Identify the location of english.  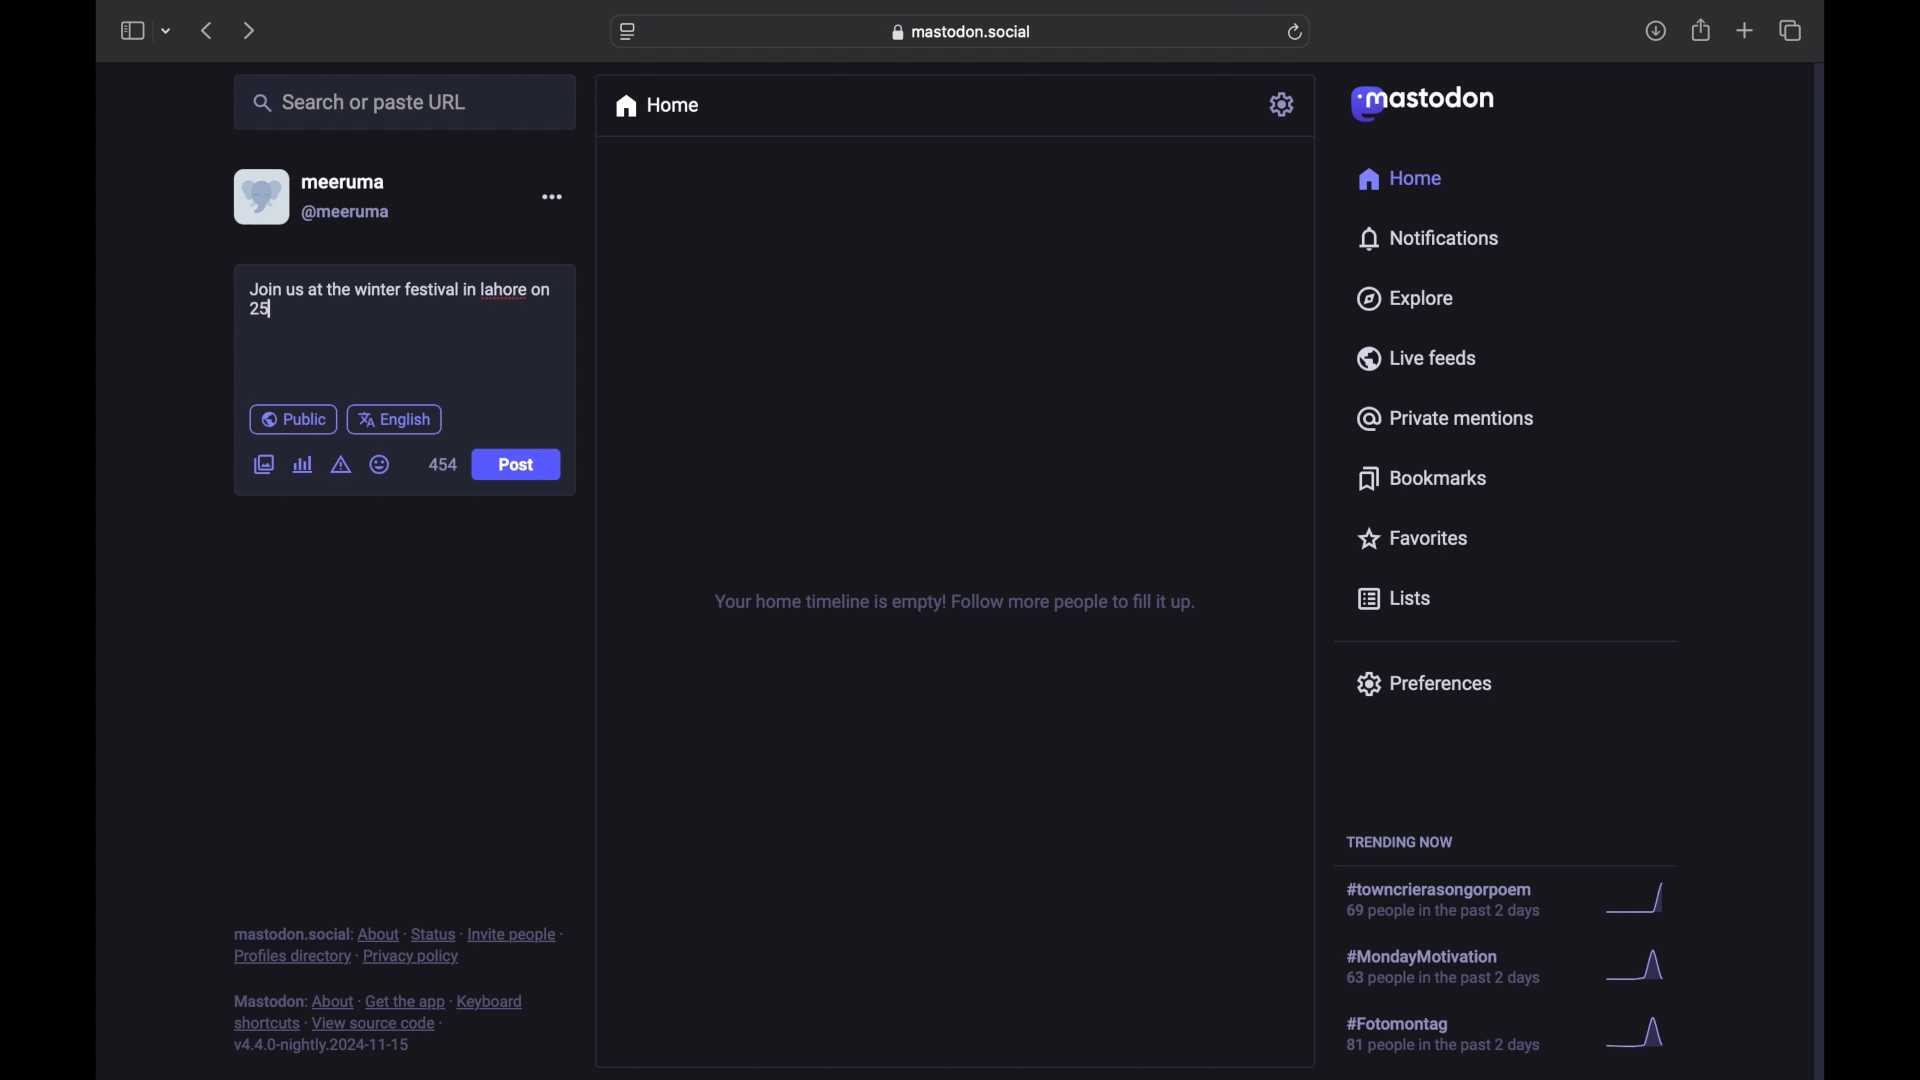
(395, 419).